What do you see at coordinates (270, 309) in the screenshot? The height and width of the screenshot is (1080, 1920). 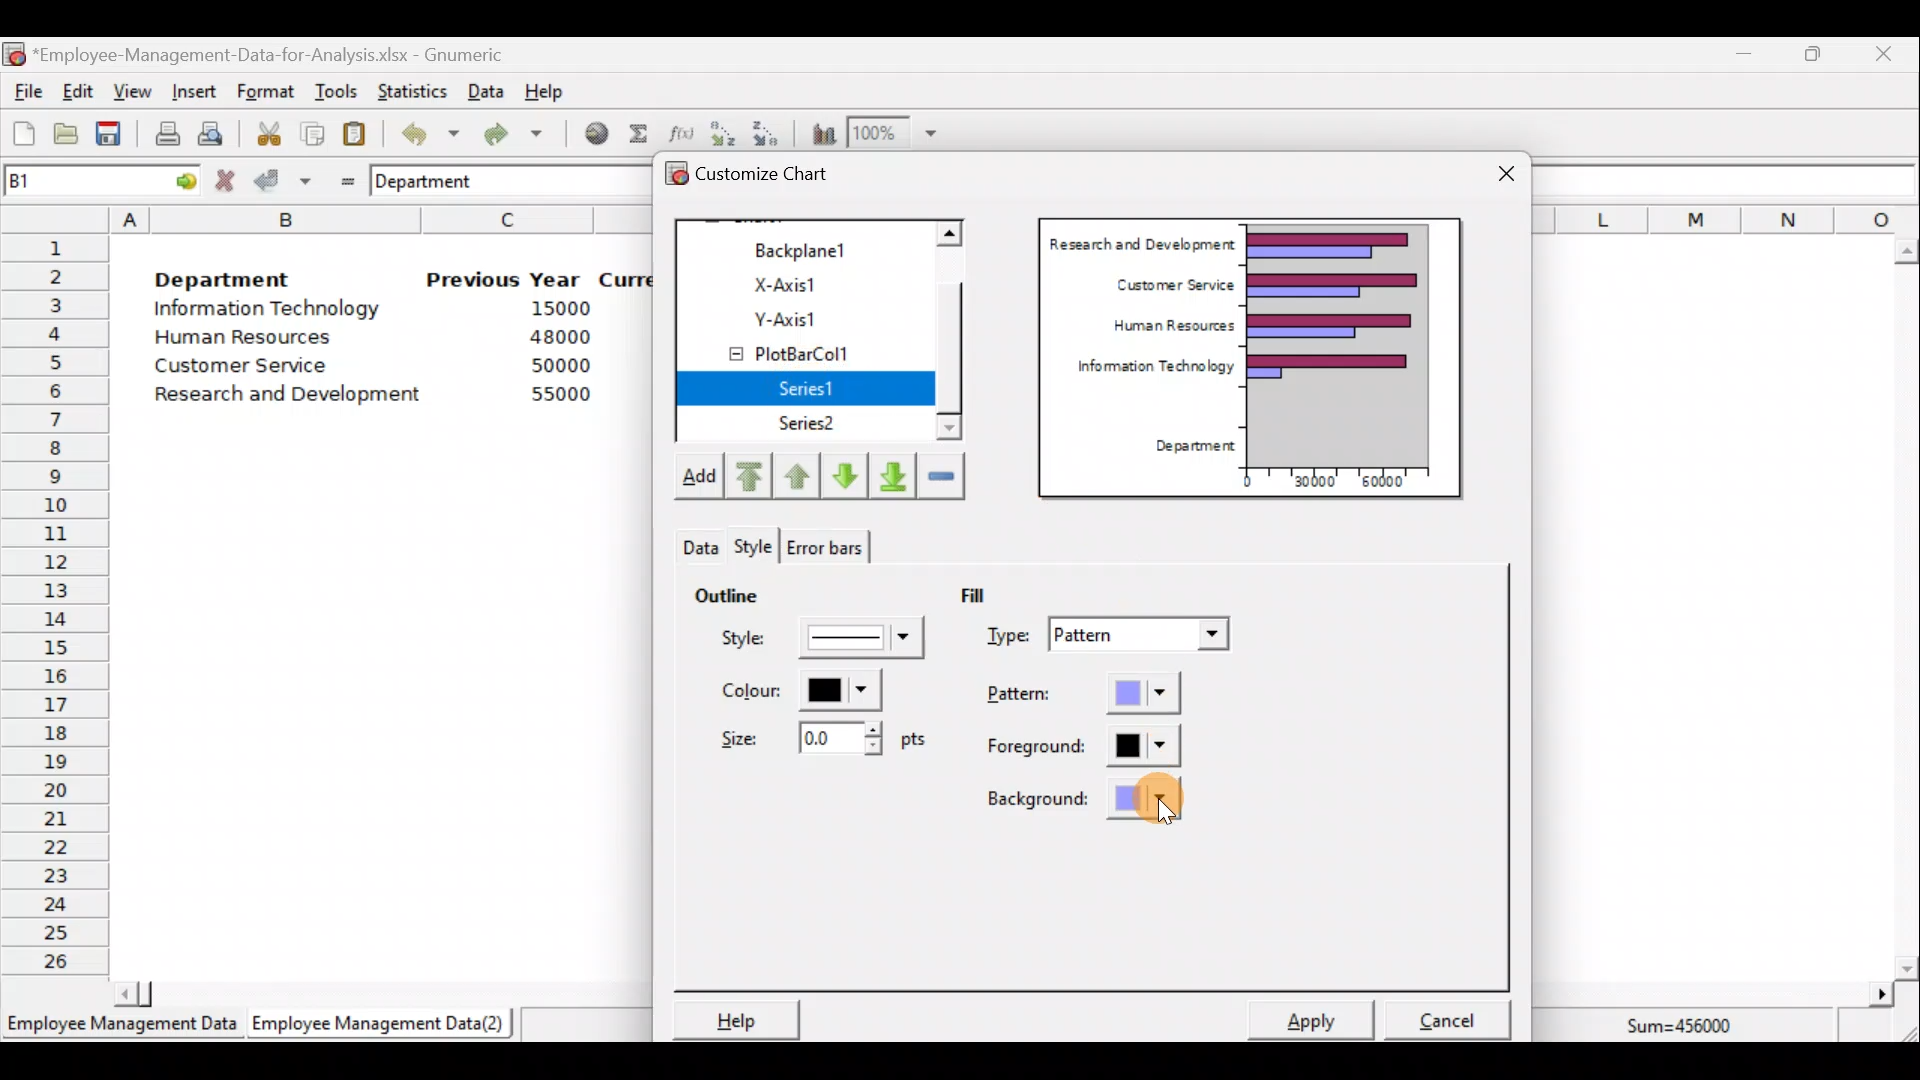 I see `Information Technology` at bounding box center [270, 309].